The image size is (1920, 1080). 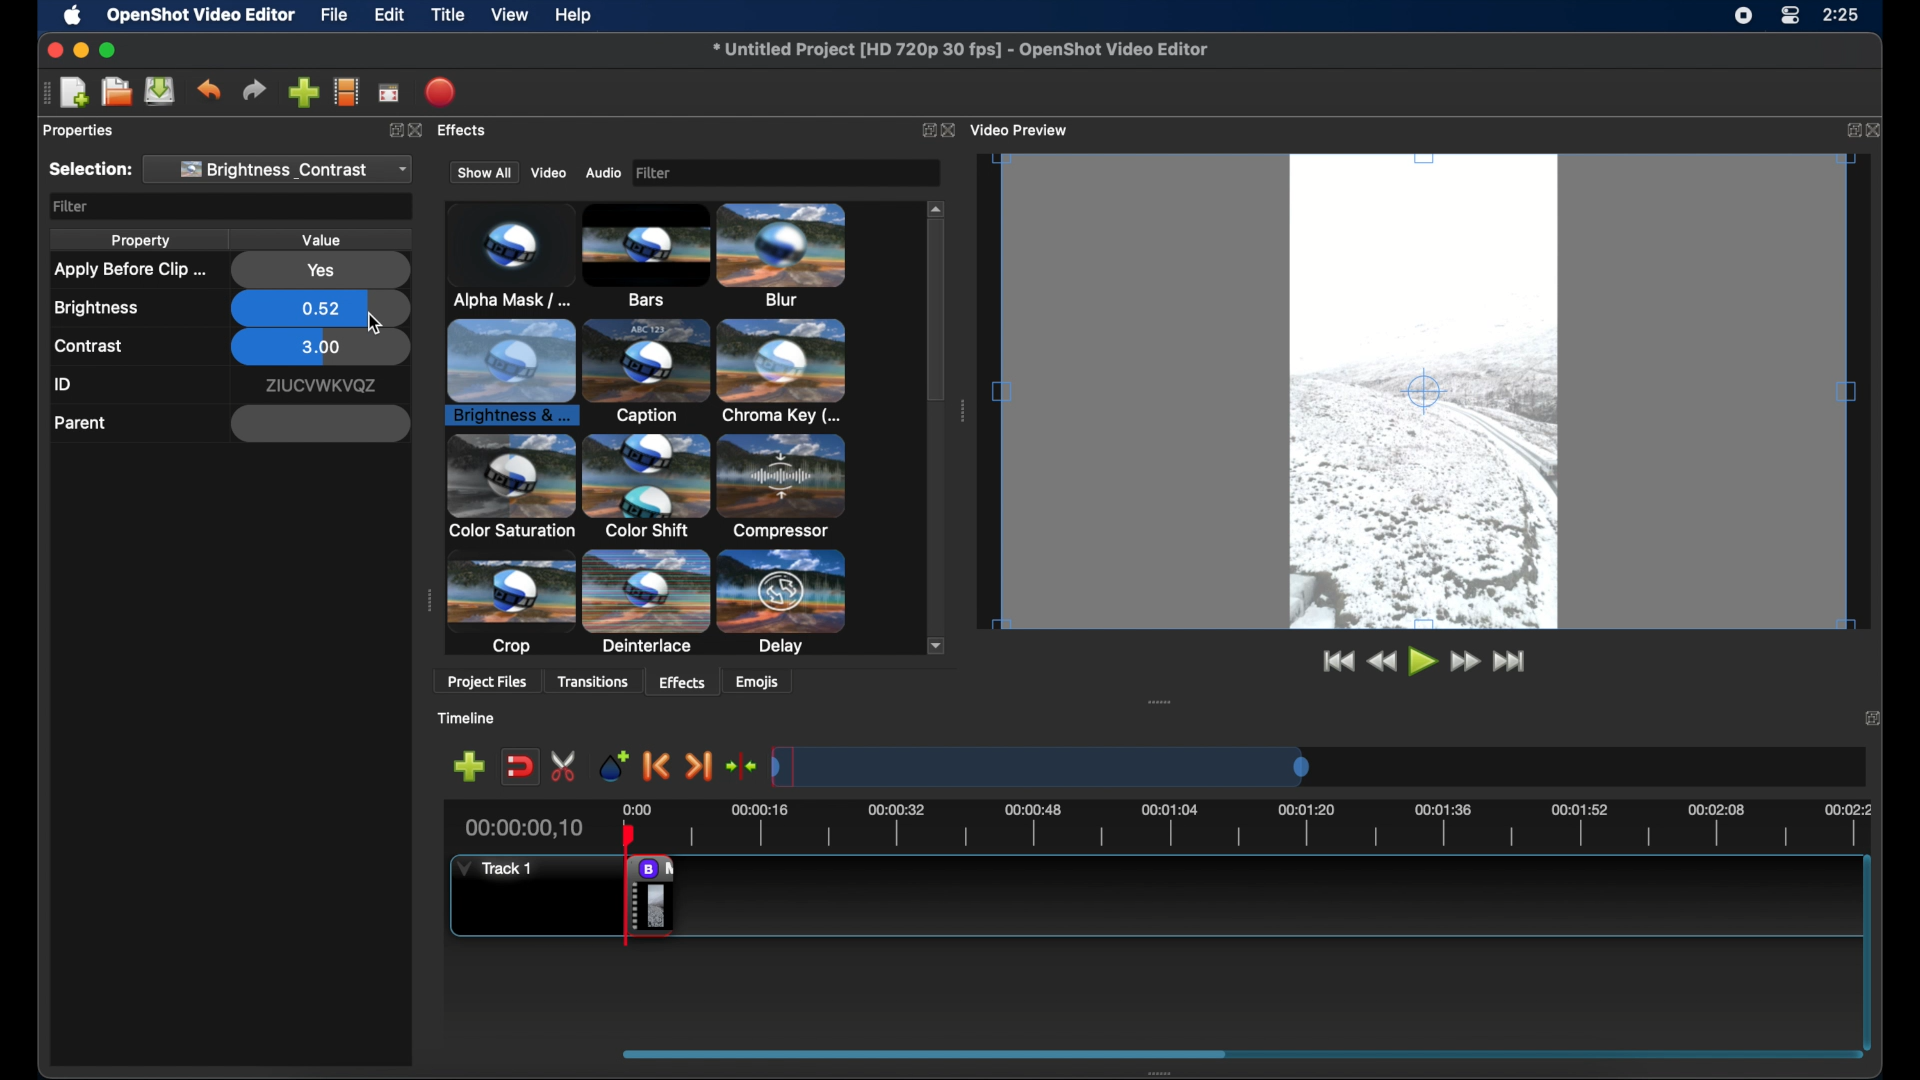 What do you see at coordinates (468, 766) in the screenshot?
I see `add track` at bounding box center [468, 766].